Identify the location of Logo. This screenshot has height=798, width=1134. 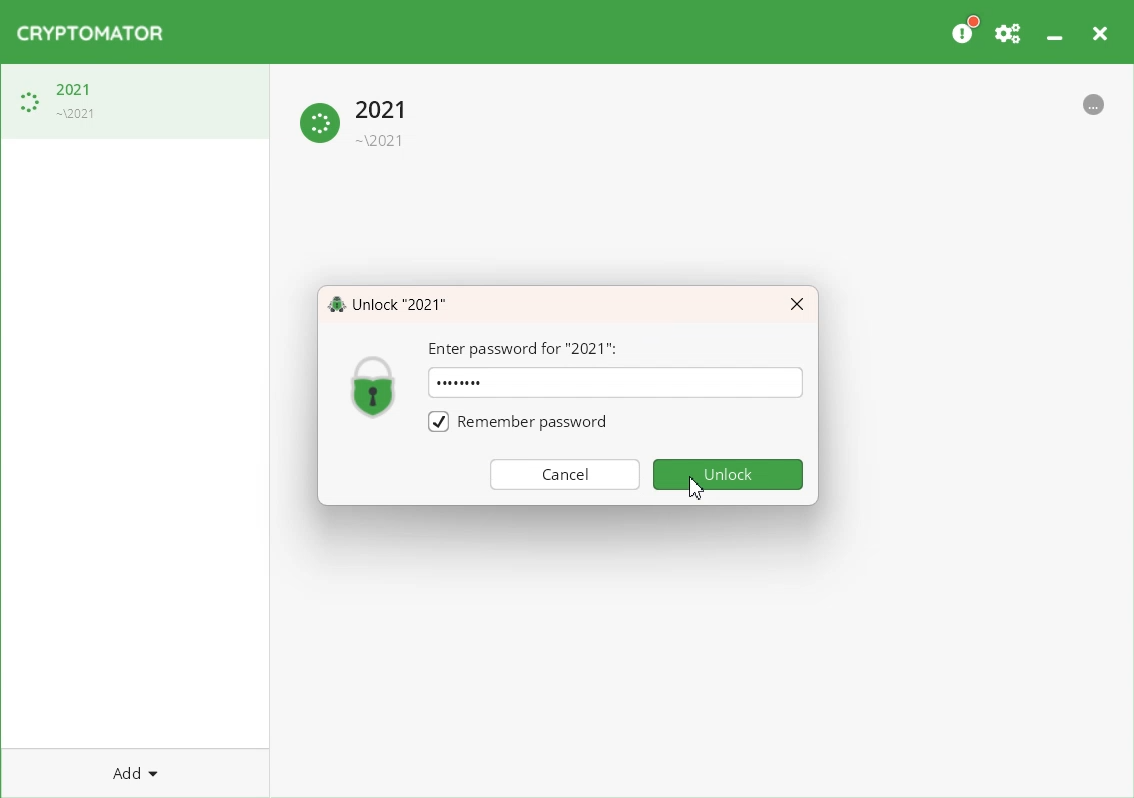
(90, 33).